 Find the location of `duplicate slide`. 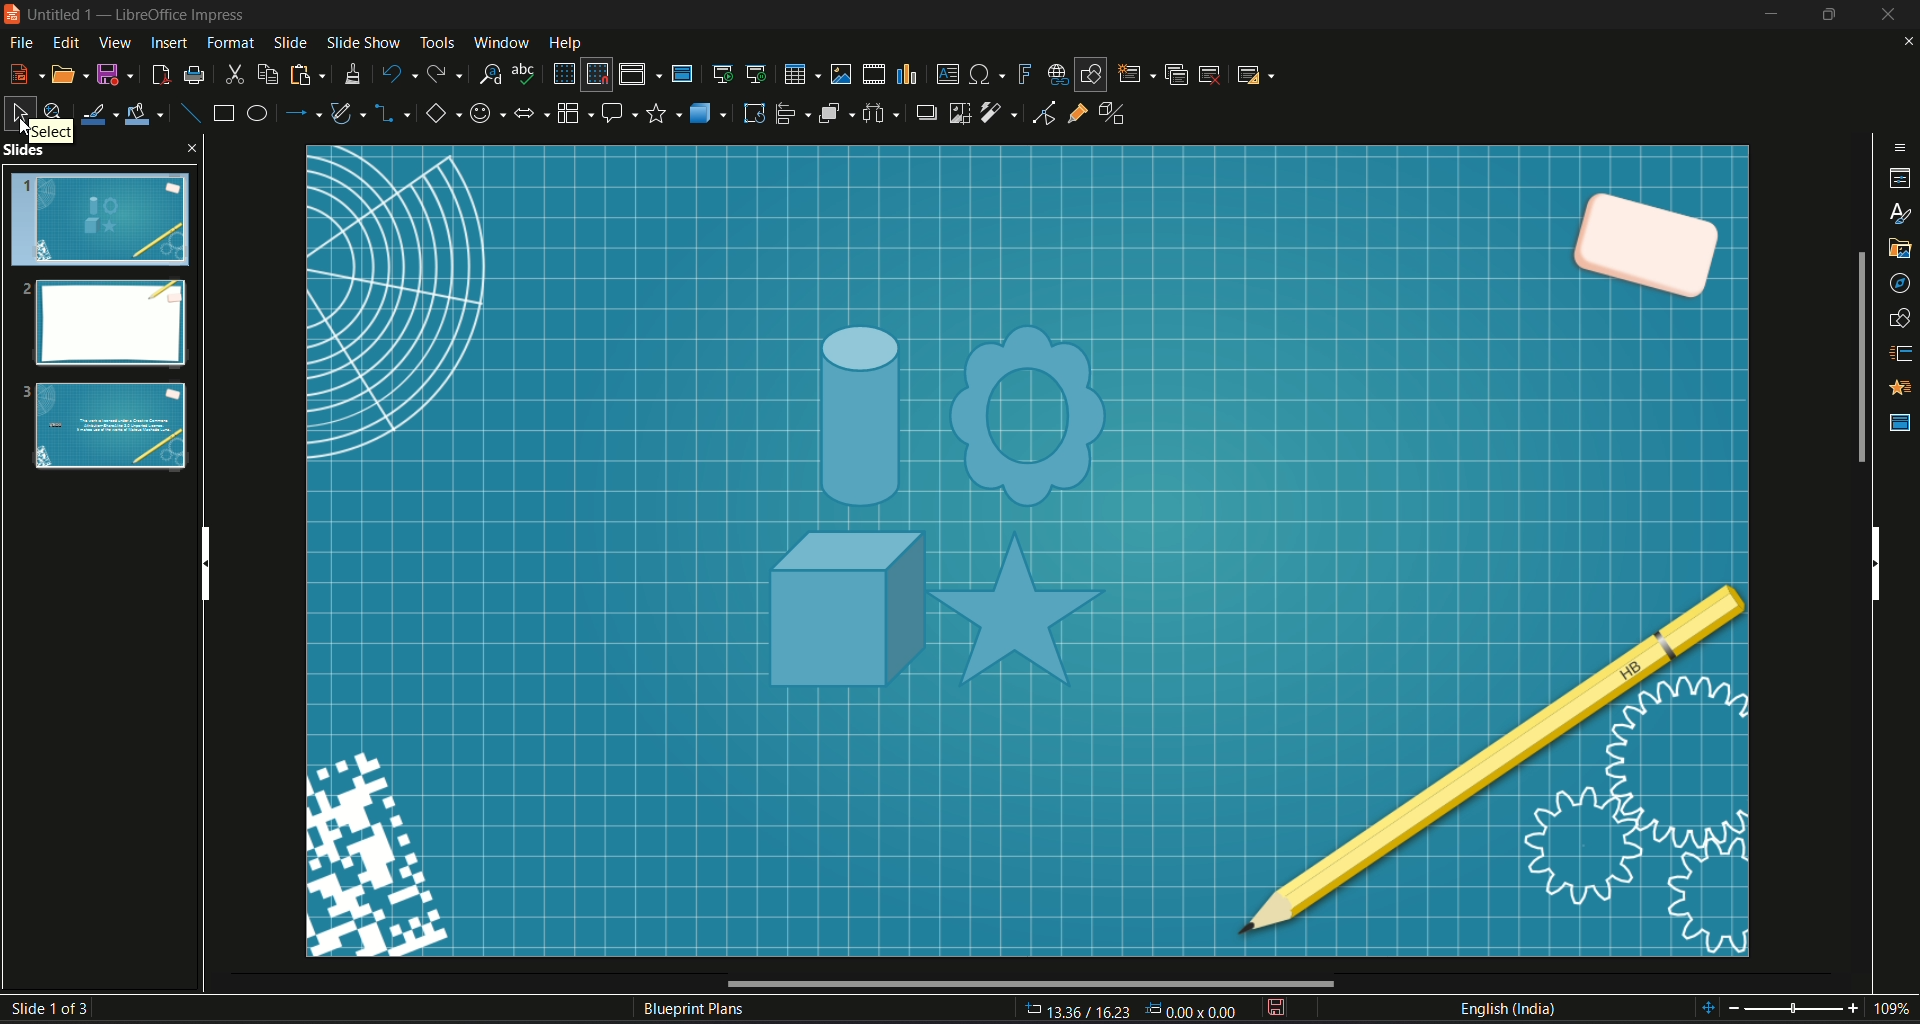

duplicate slide is located at coordinates (1177, 74).